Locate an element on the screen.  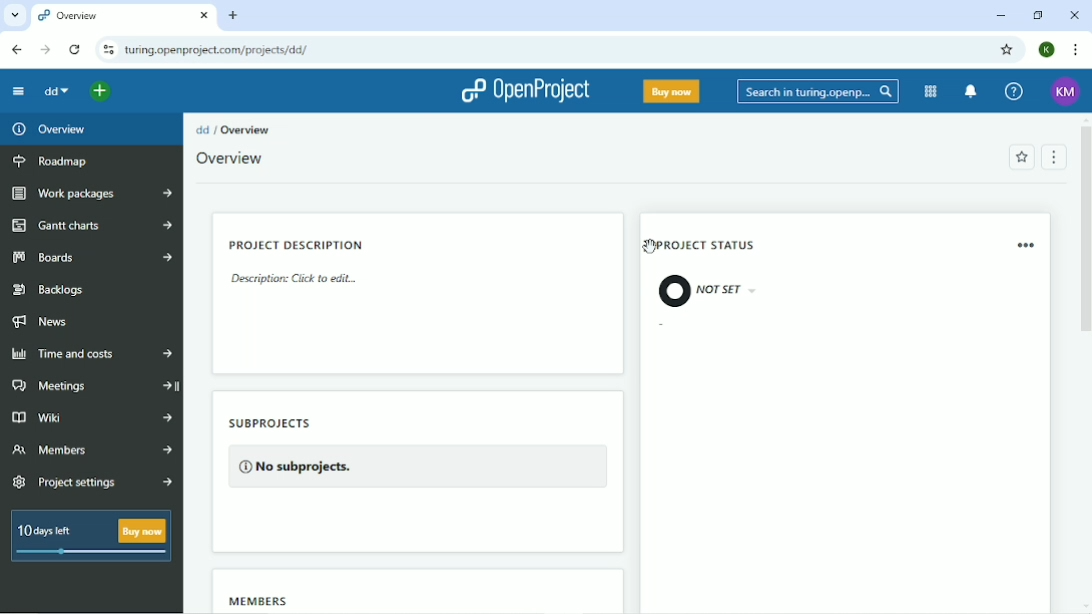
Bookmark this tab is located at coordinates (1008, 50).